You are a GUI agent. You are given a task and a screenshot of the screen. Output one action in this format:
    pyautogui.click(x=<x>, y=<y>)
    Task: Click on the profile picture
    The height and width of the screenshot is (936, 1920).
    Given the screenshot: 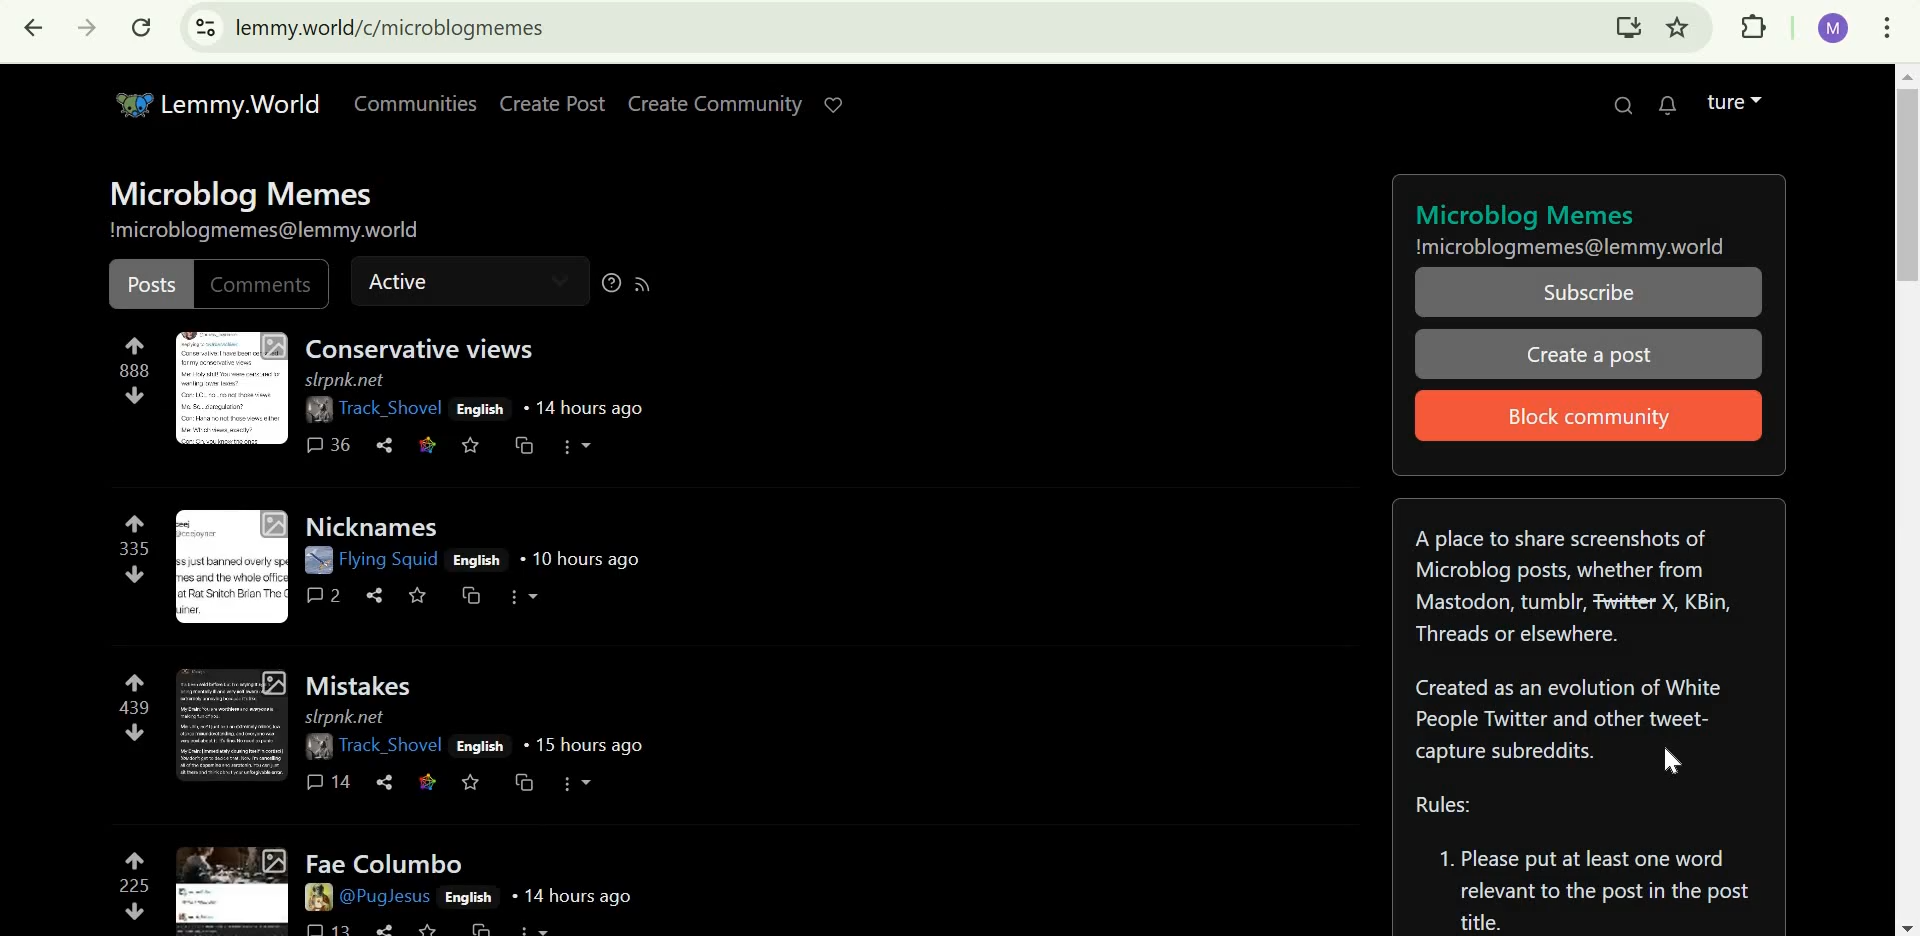 What is the action you would take?
    pyautogui.click(x=313, y=897)
    